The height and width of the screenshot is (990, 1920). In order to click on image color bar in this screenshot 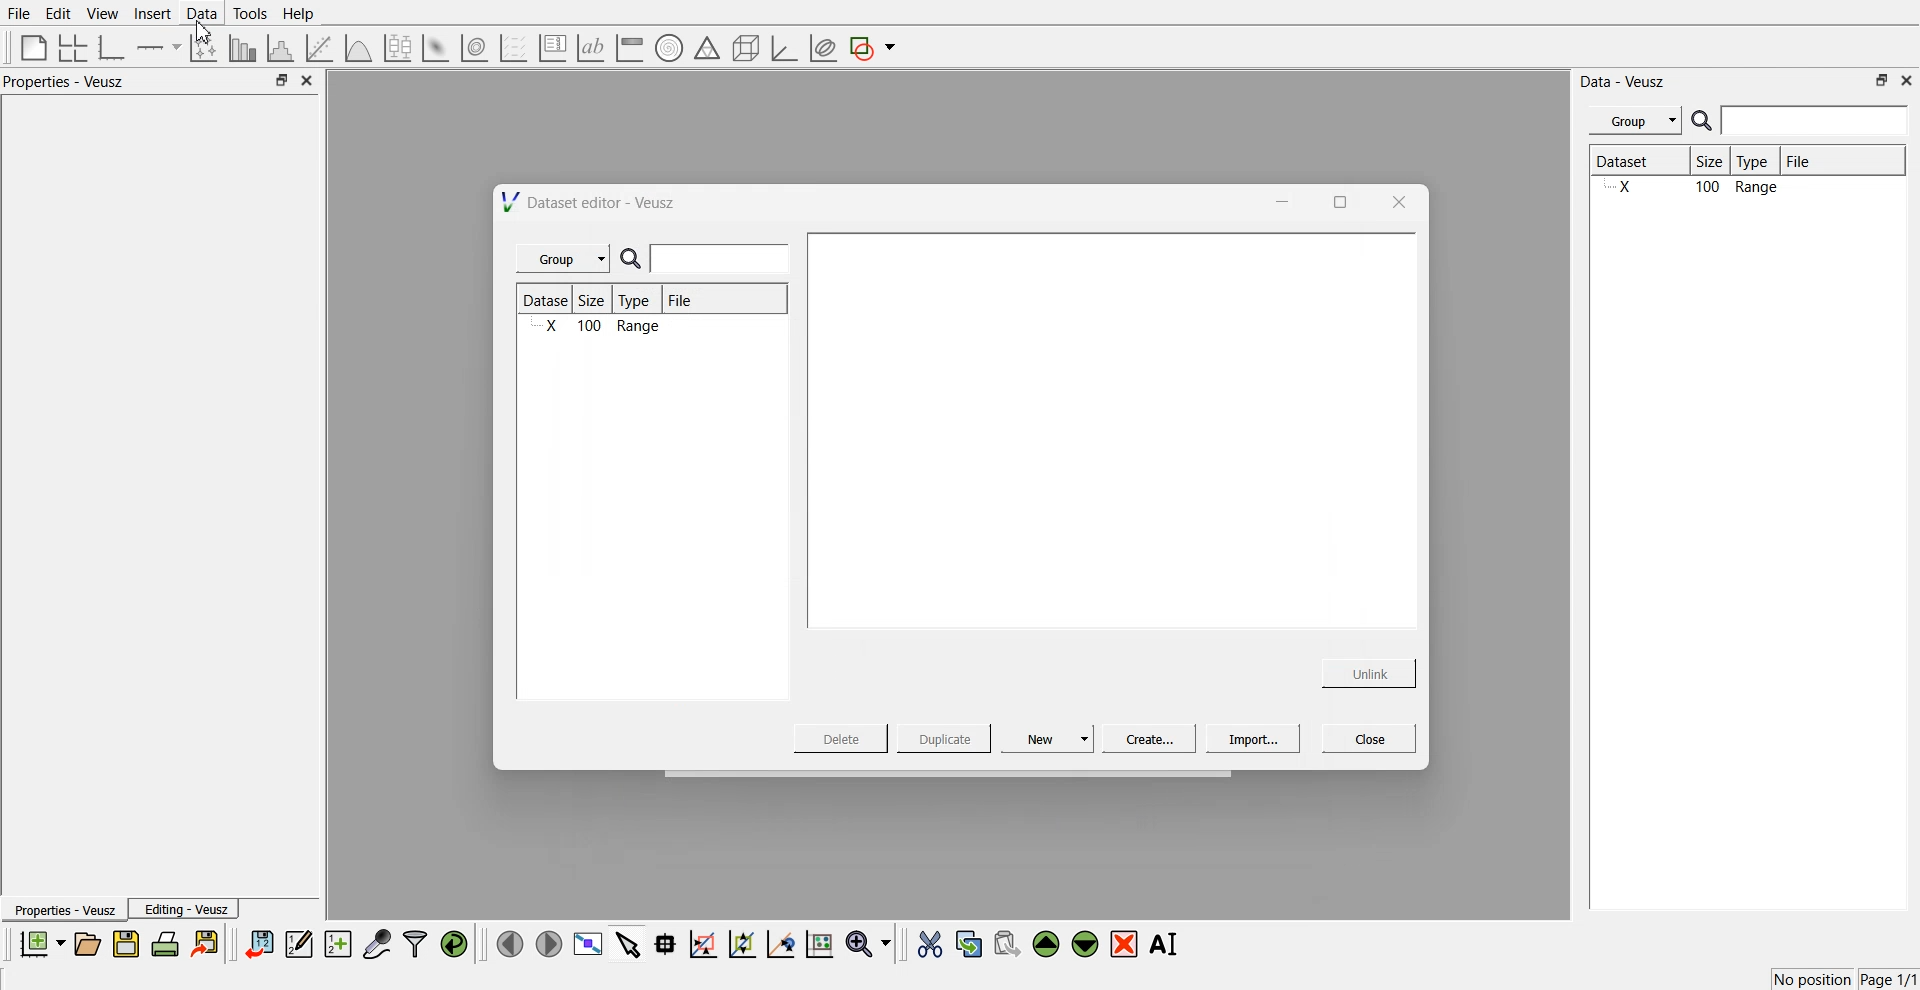, I will do `click(629, 49)`.